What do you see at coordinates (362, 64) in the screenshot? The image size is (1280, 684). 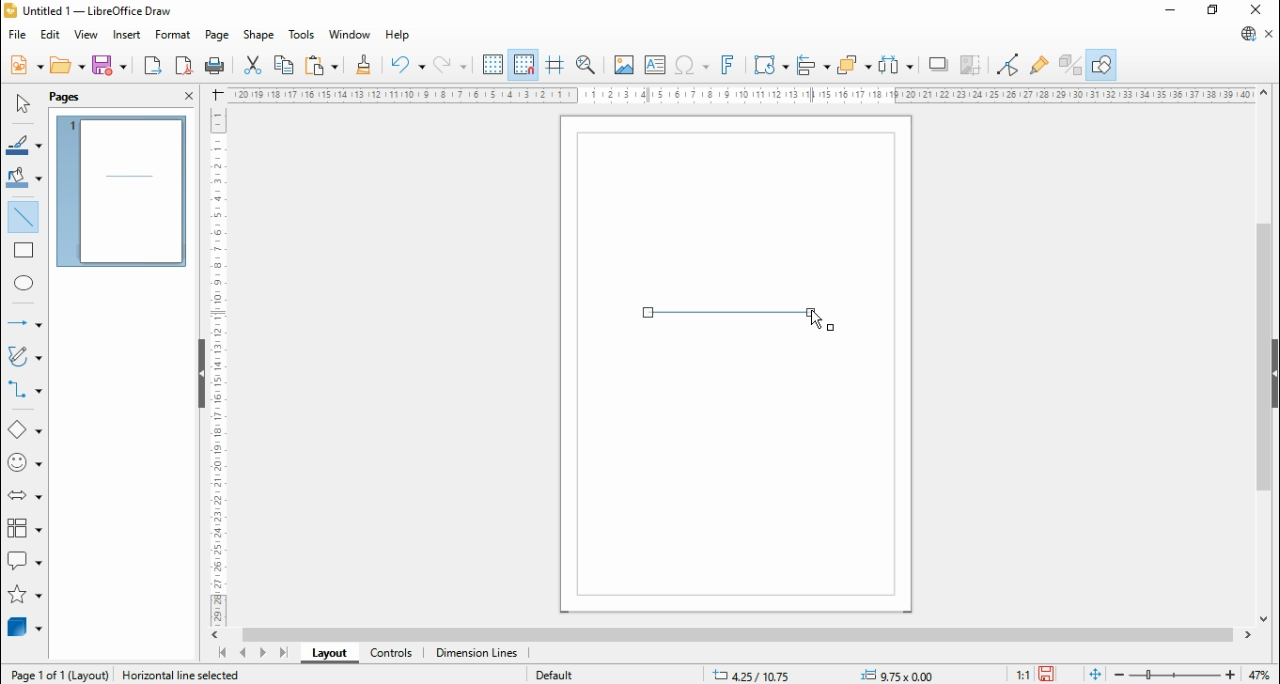 I see `clone formatting` at bounding box center [362, 64].